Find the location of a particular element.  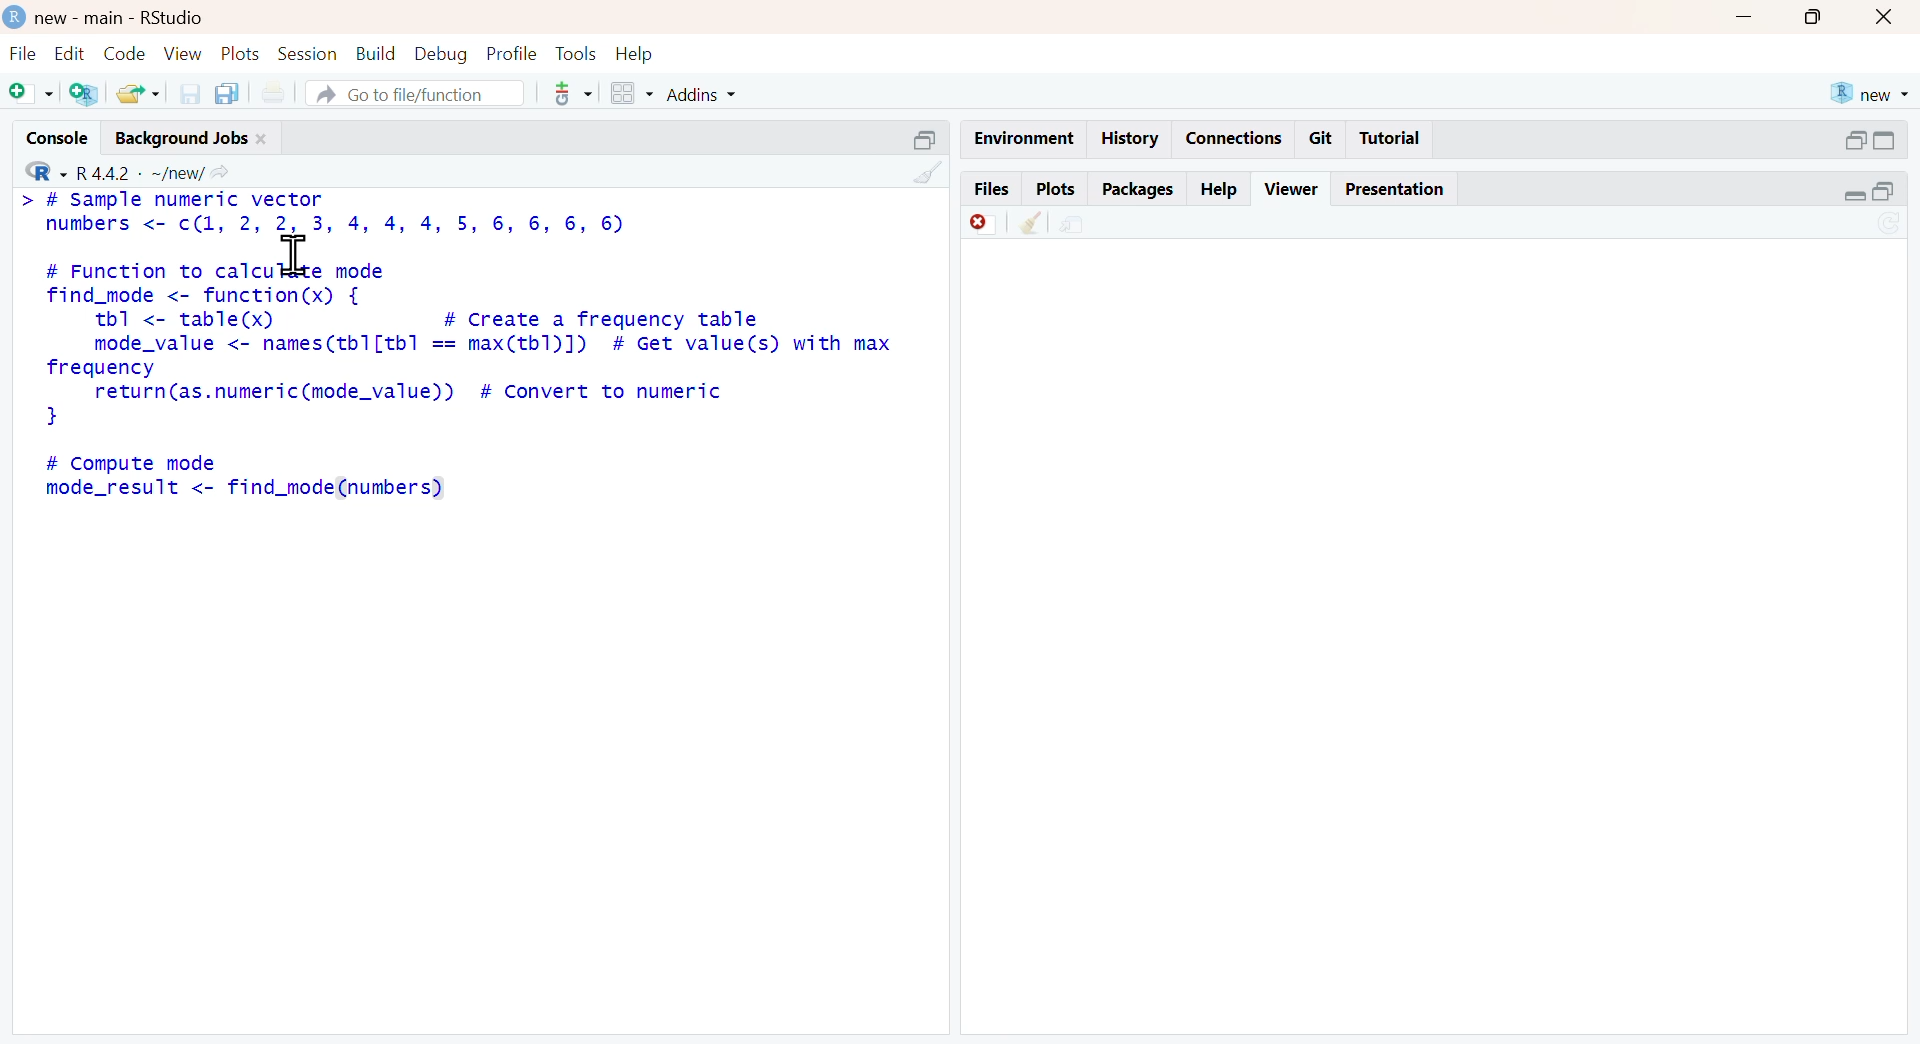

tools is located at coordinates (574, 93).